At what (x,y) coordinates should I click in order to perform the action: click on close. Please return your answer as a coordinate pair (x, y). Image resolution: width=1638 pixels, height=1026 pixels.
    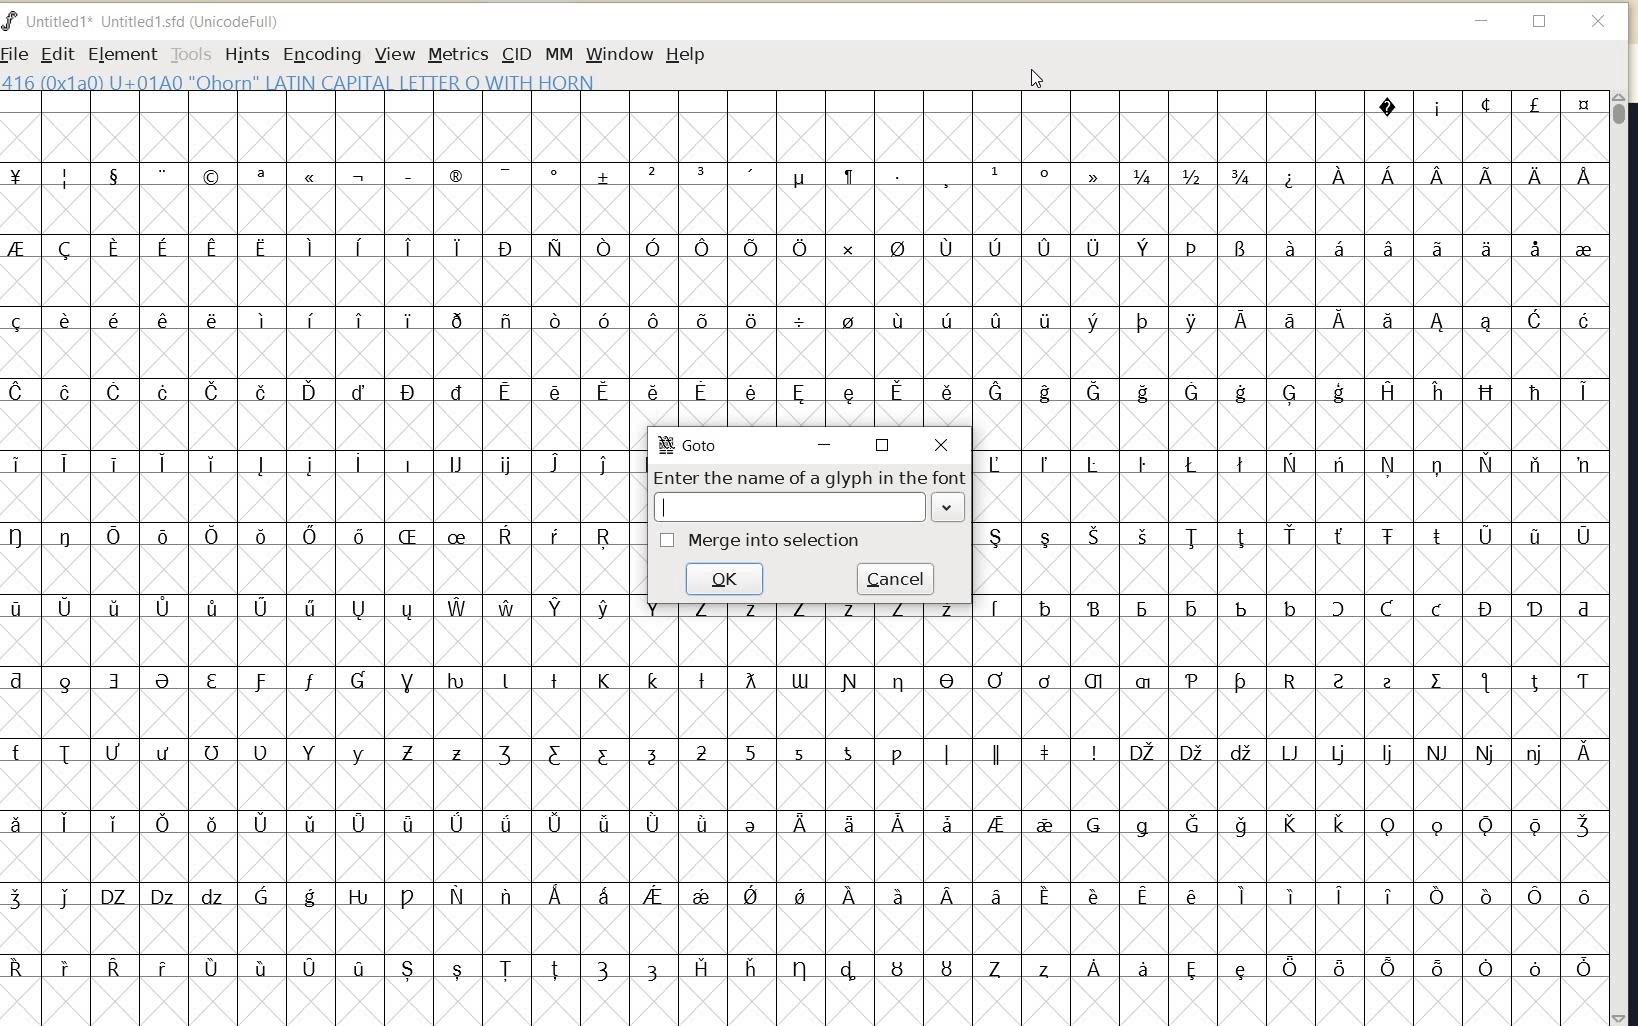
    Looking at the image, I should click on (941, 443).